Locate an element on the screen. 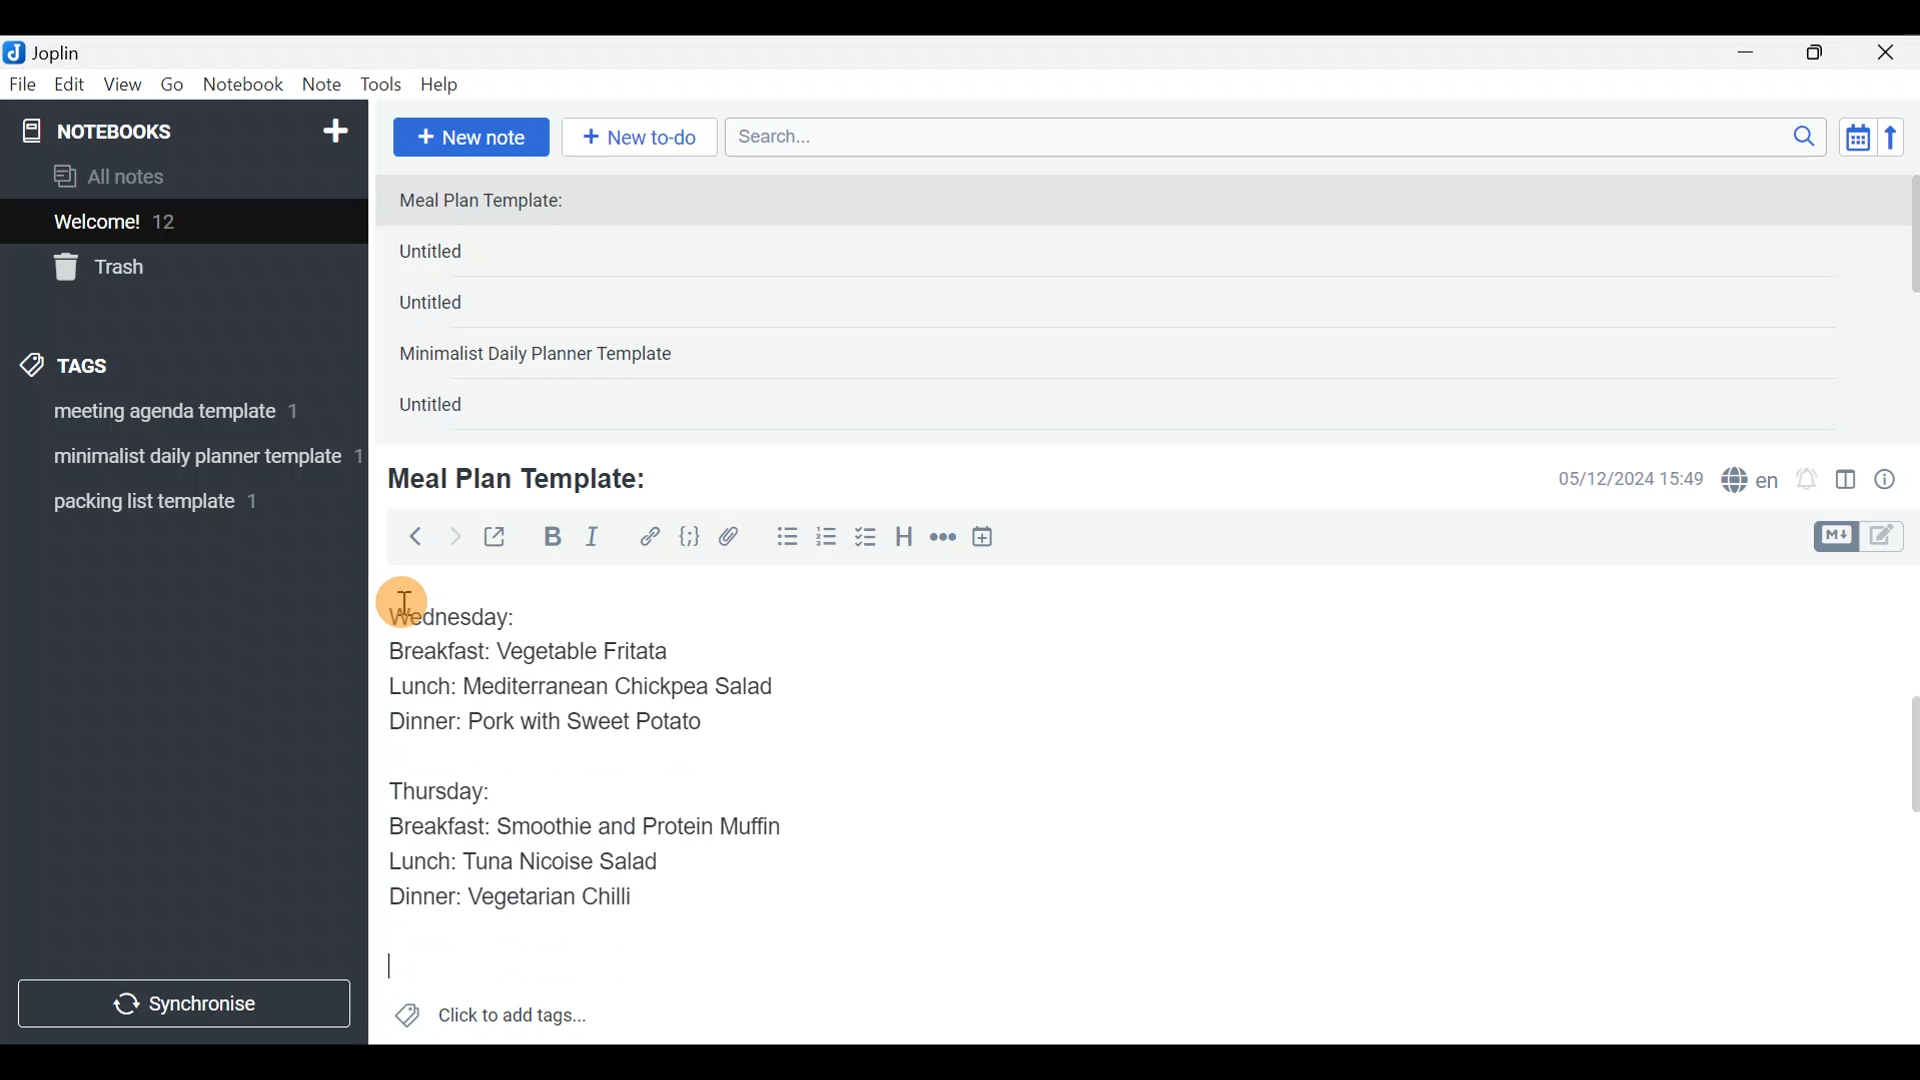 The height and width of the screenshot is (1080, 1920). Cursor is located at coordinates (393, 957).